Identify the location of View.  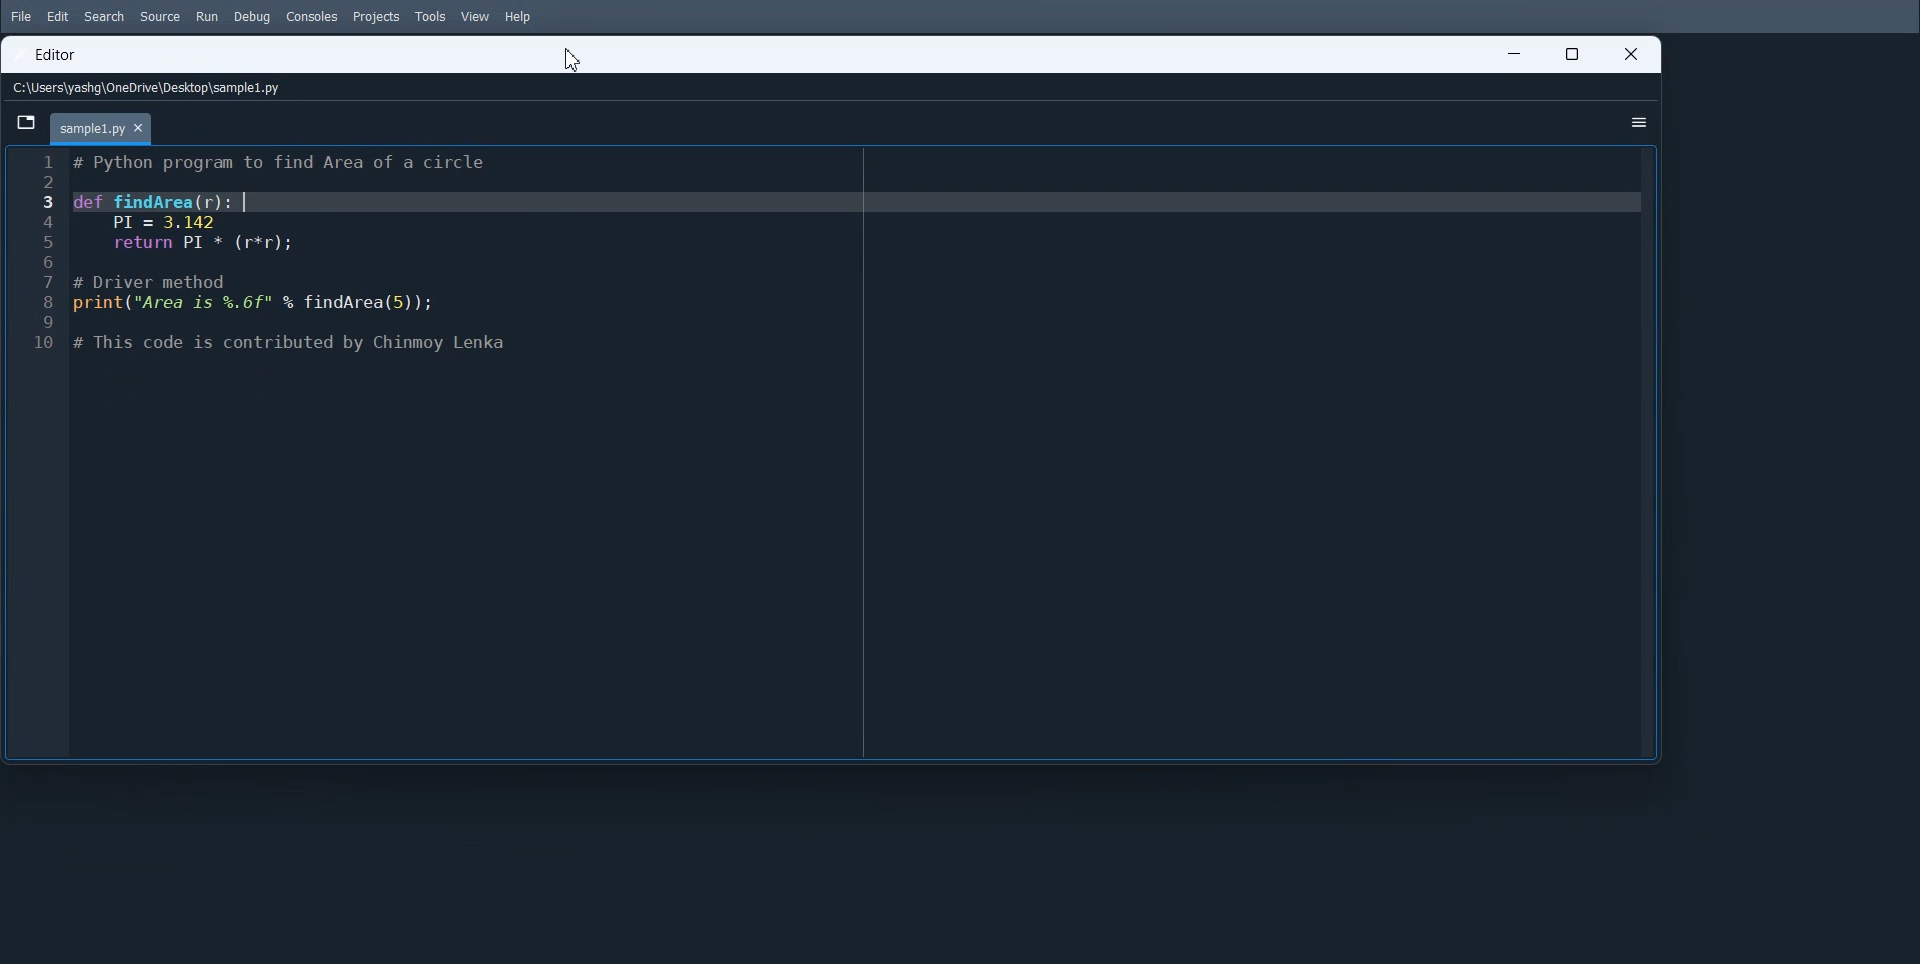
(475, 16).